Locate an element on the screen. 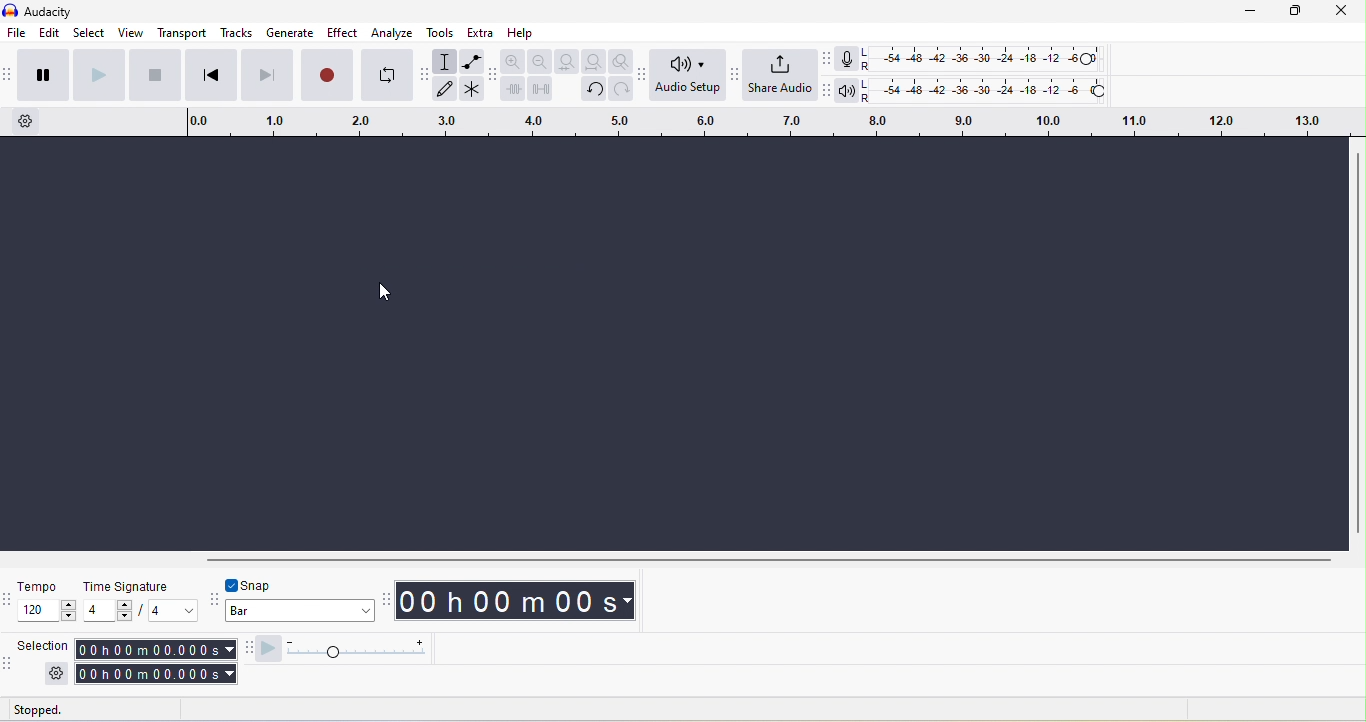 The image size is (1366, 722). analyze is located at coordinates (392, 33).